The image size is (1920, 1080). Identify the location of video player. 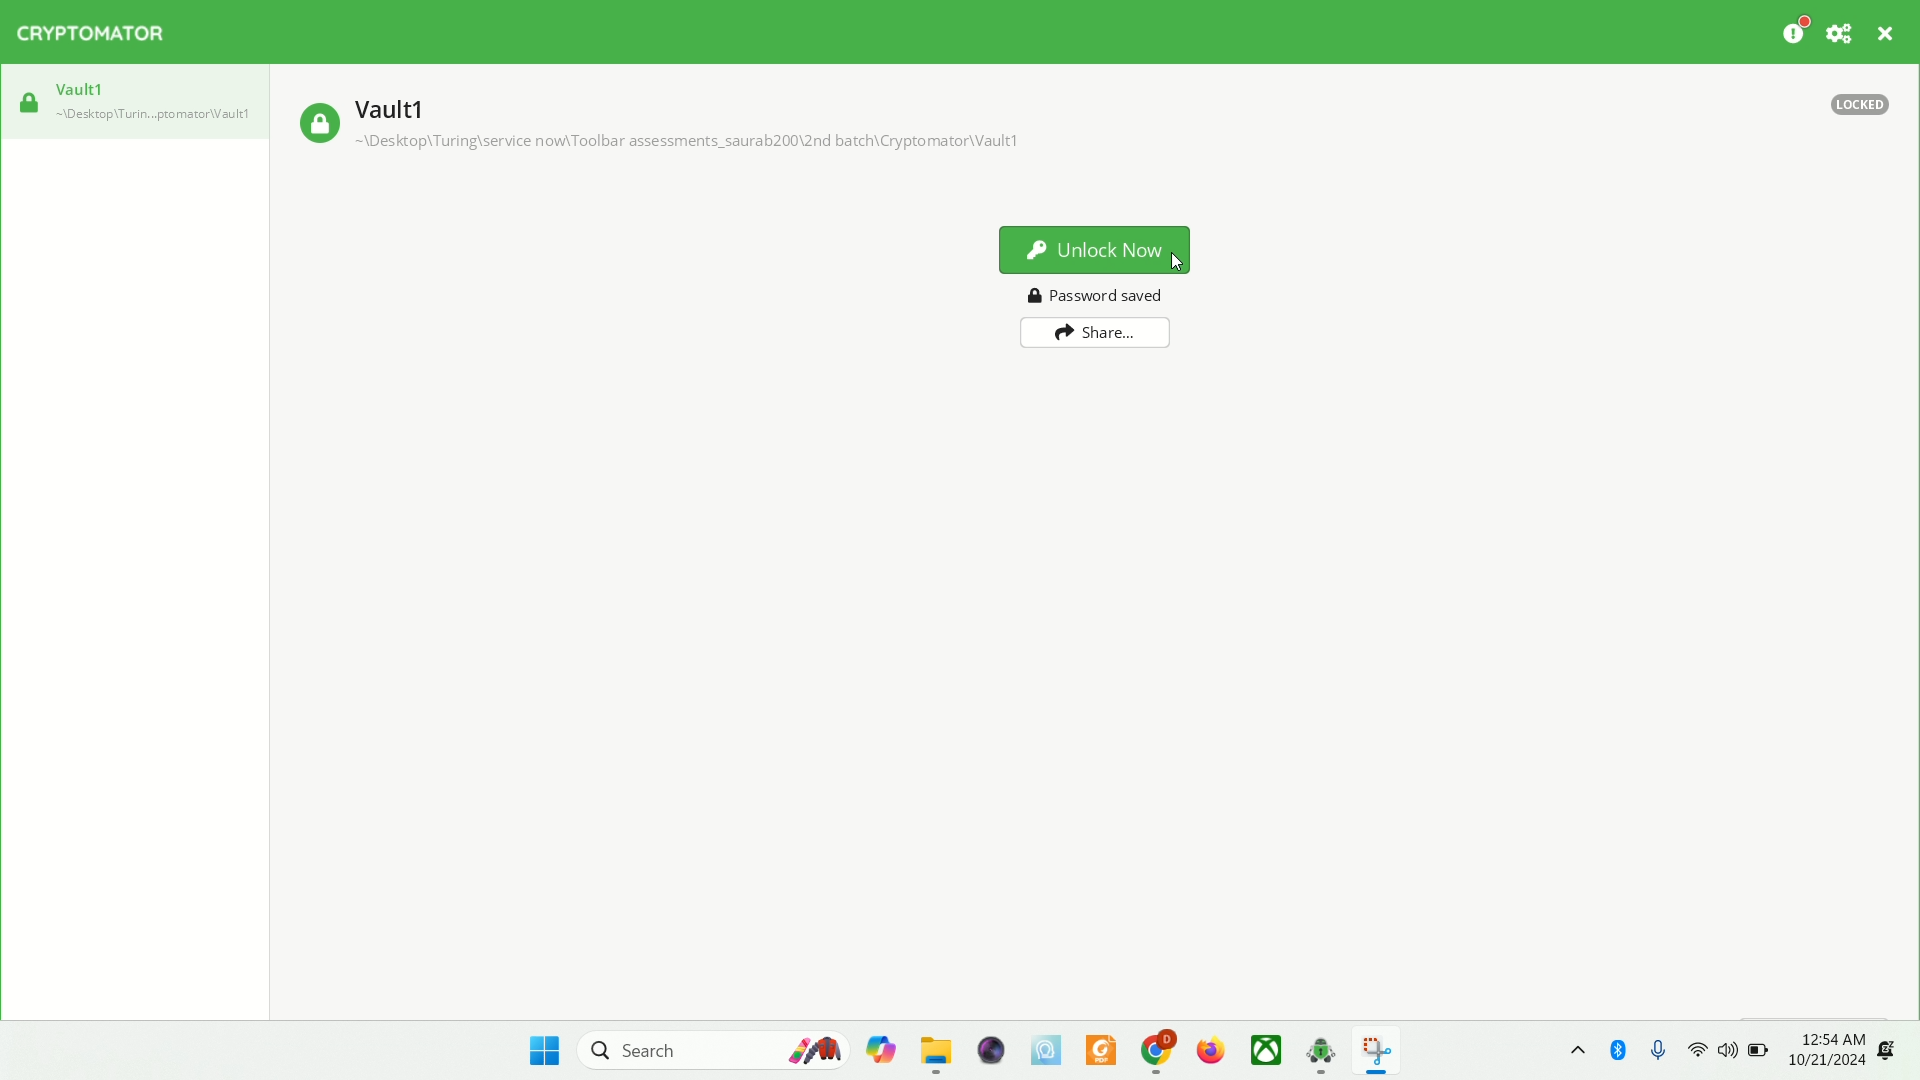
(987, 1049).